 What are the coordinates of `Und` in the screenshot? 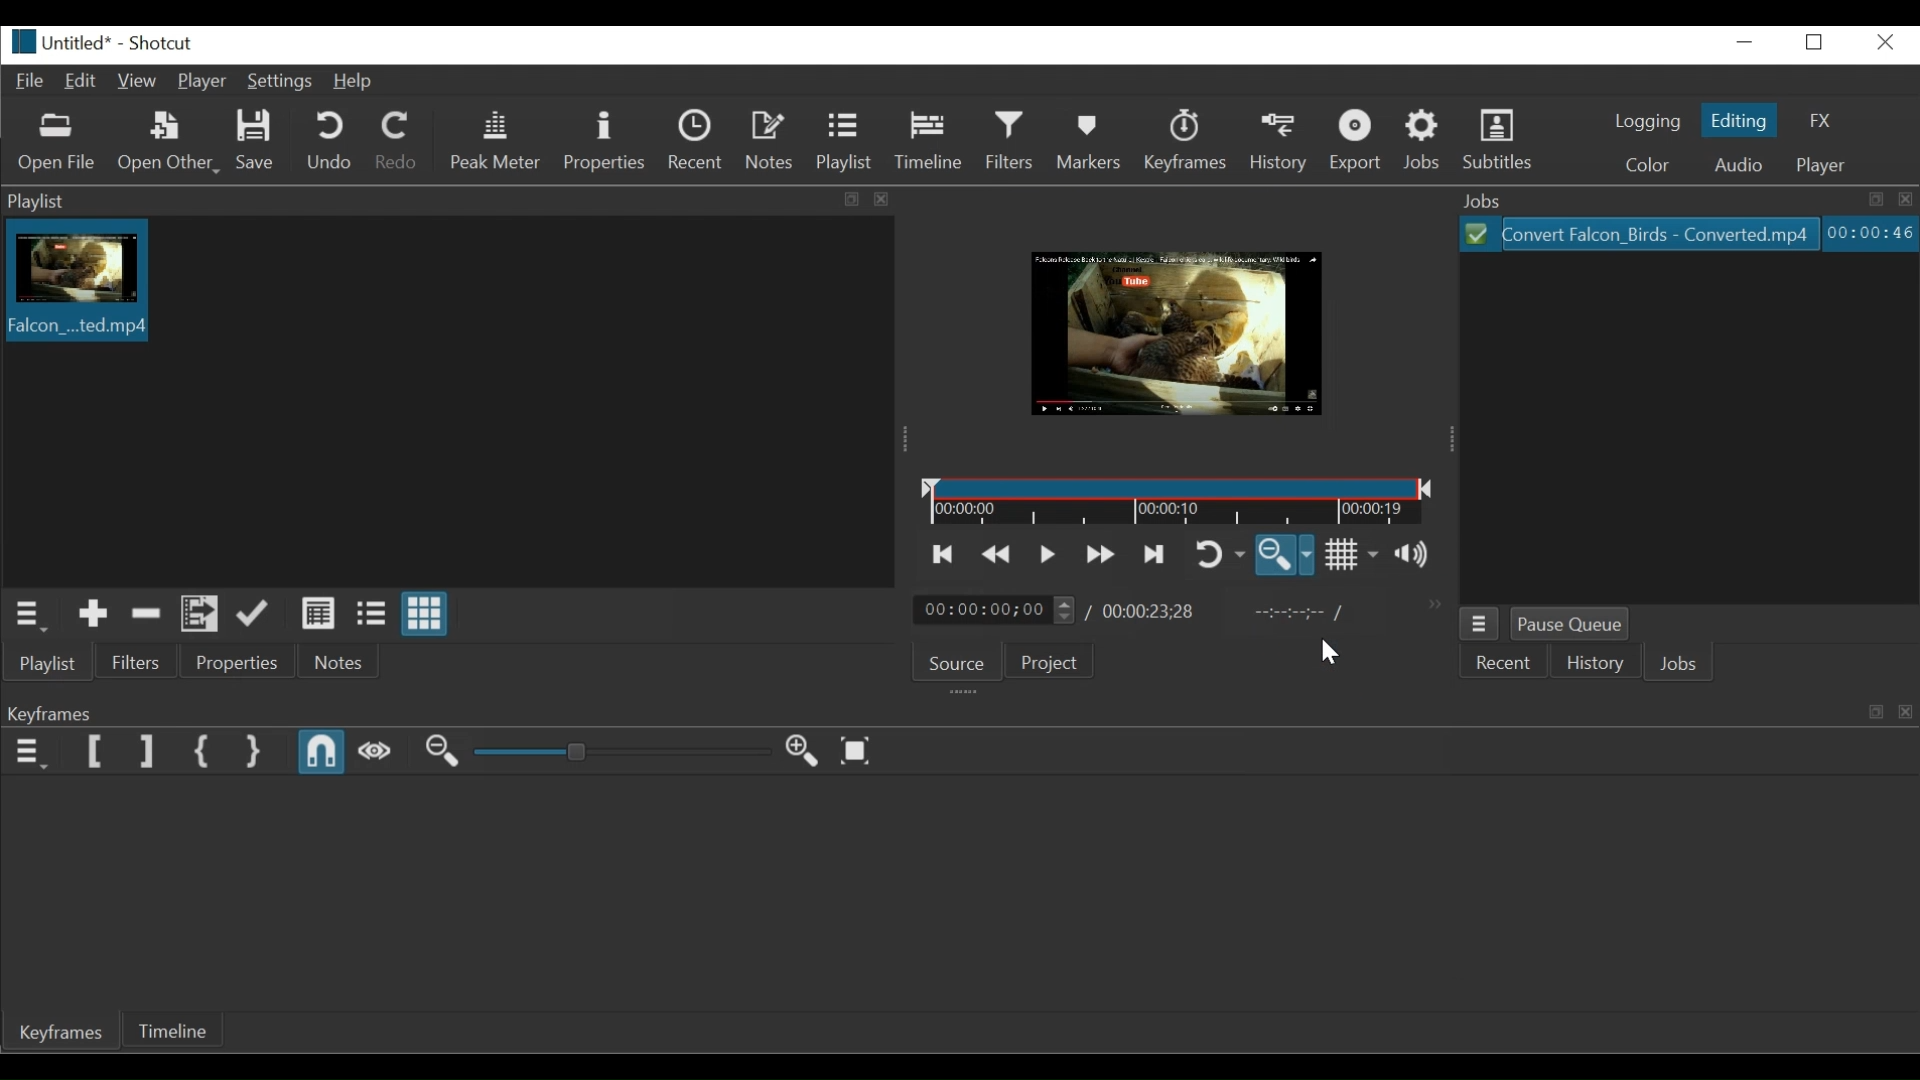 It's located at (329, 141).